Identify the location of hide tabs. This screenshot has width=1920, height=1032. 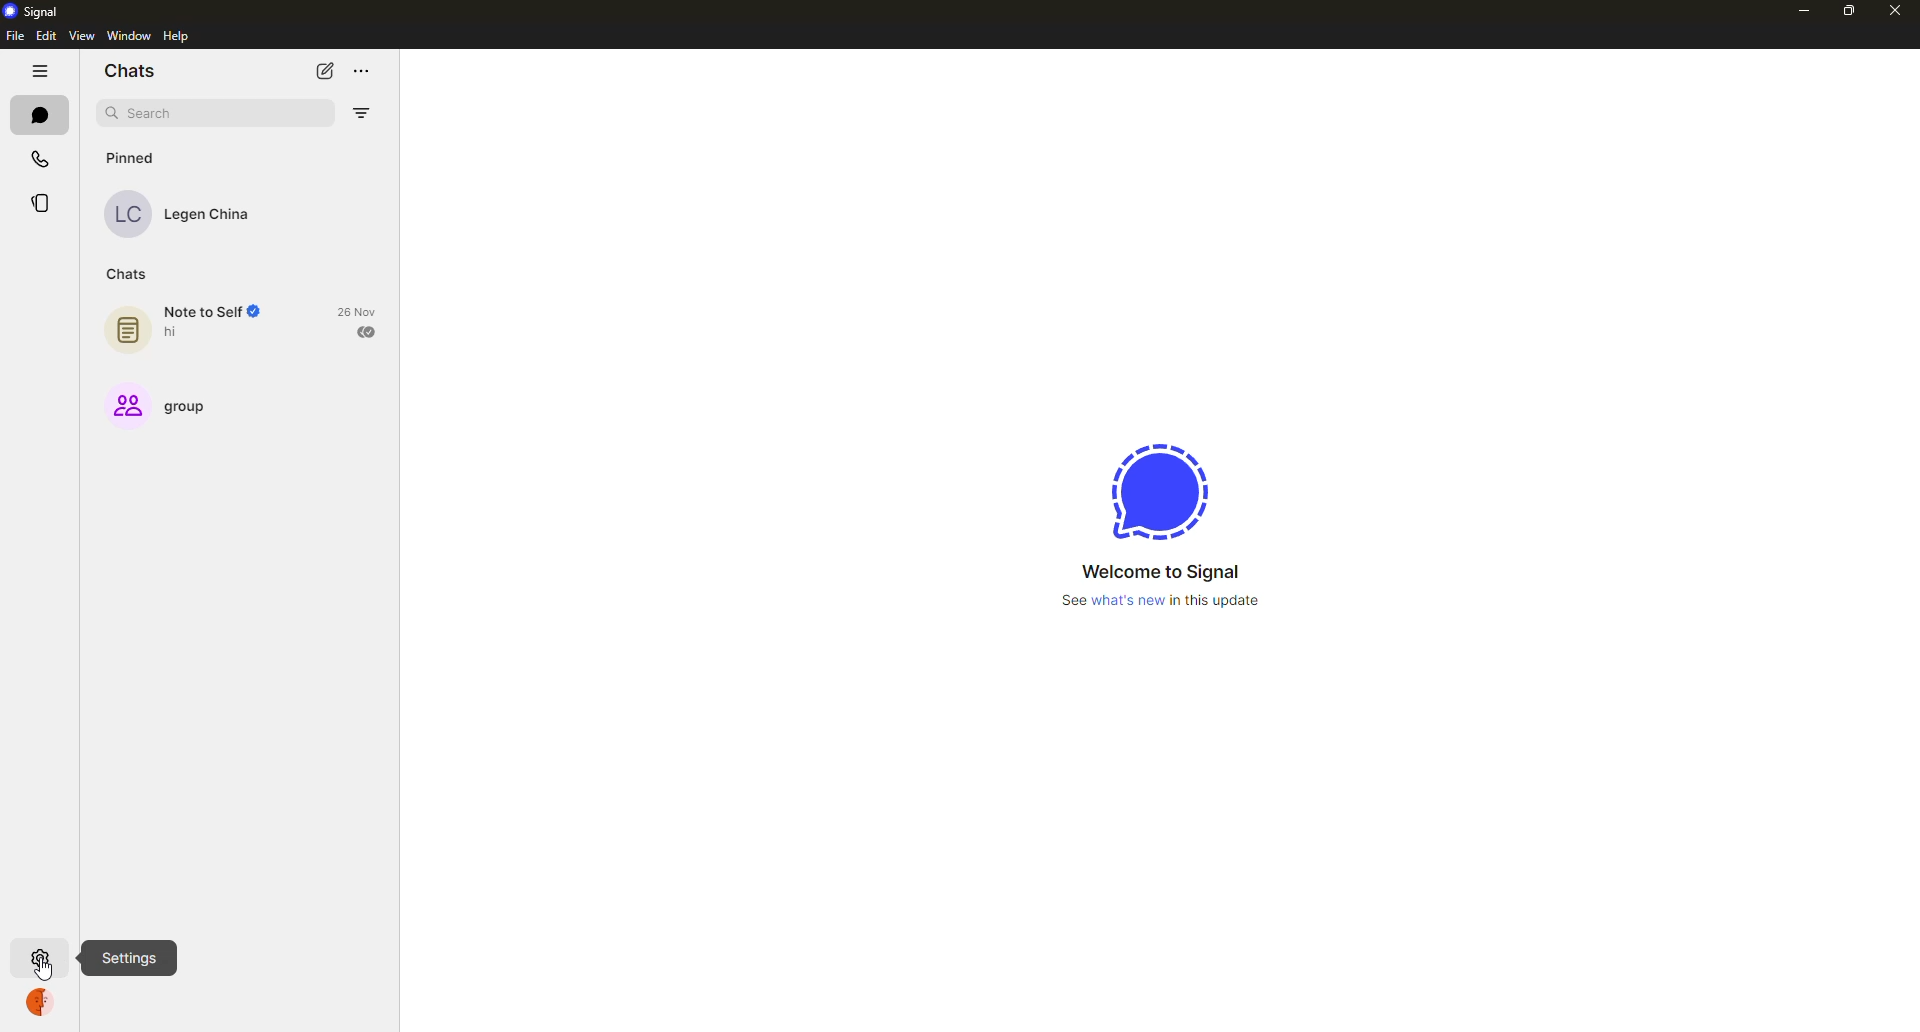
(39, 71).